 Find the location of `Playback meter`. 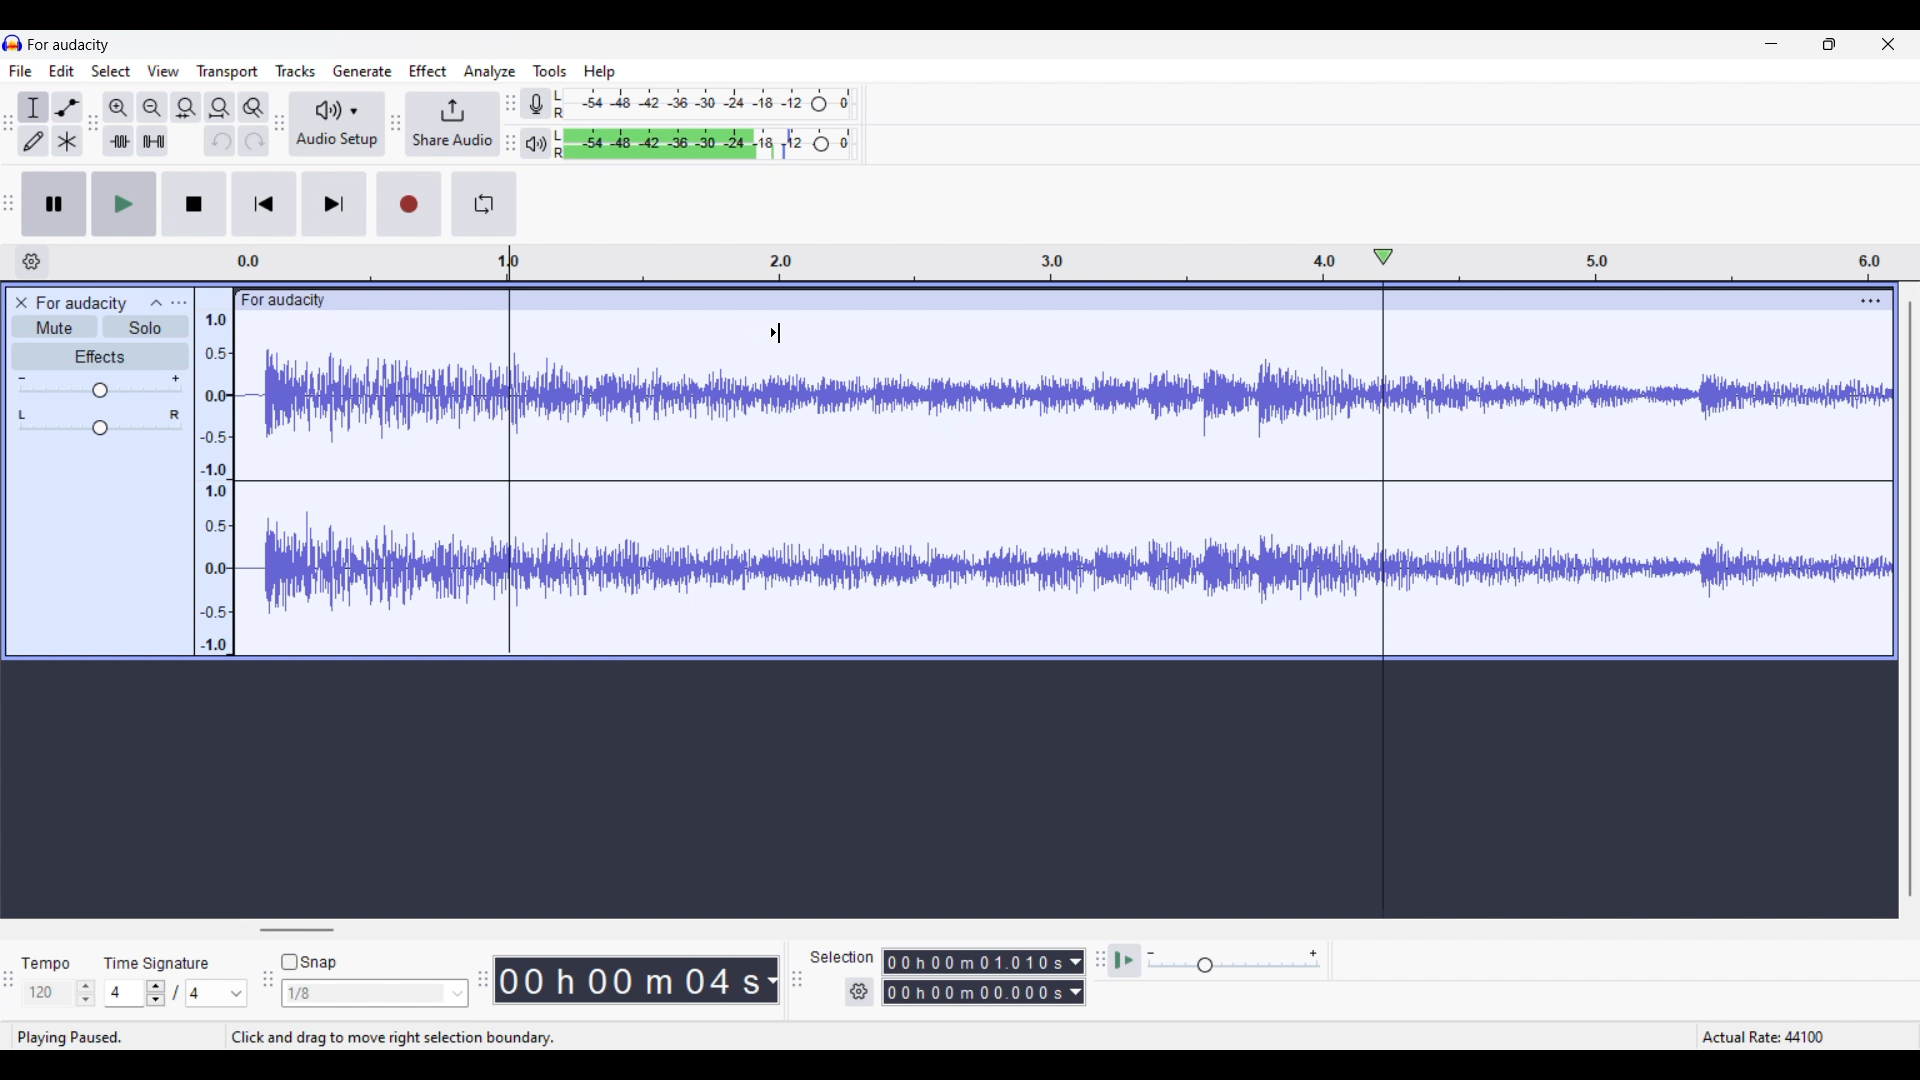

Playback meter is located at coordinates (534, 143).